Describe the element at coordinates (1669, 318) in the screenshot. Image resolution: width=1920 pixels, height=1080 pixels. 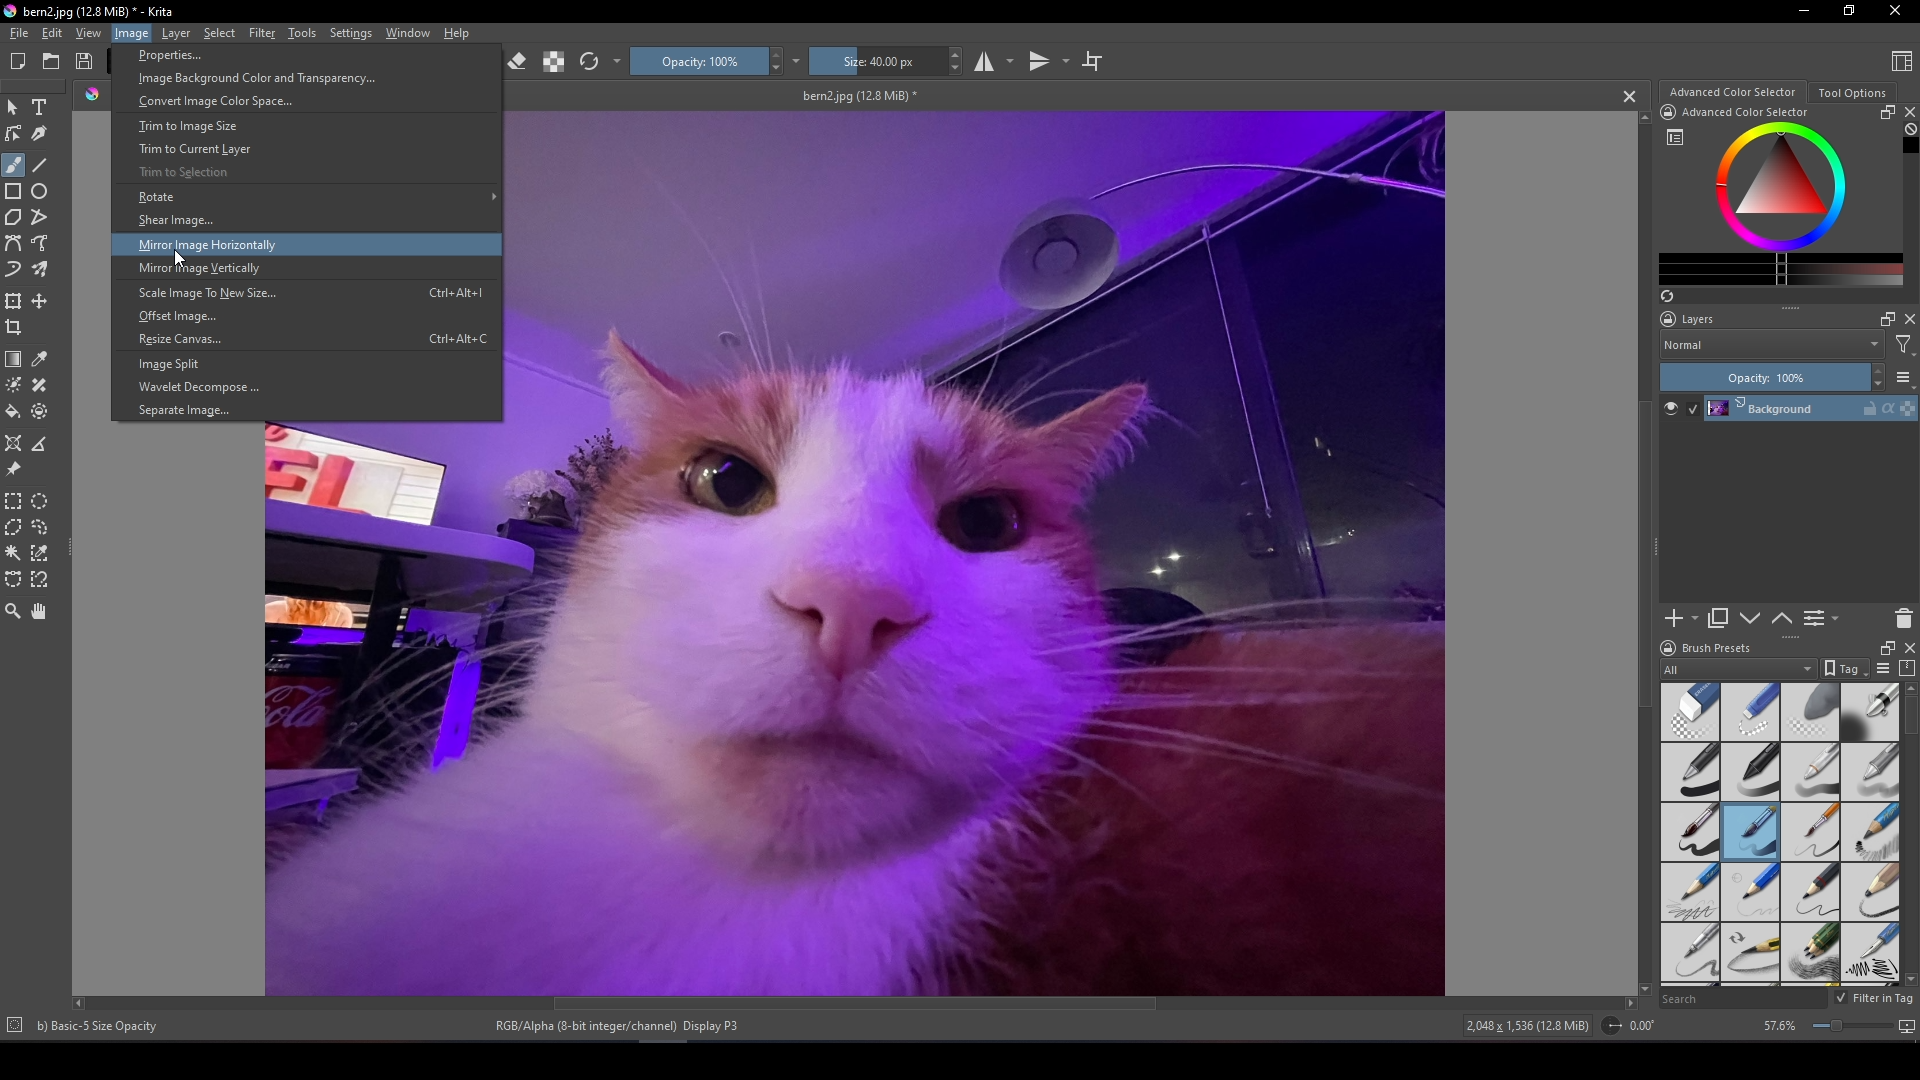
I see `Docket lock` at that location.